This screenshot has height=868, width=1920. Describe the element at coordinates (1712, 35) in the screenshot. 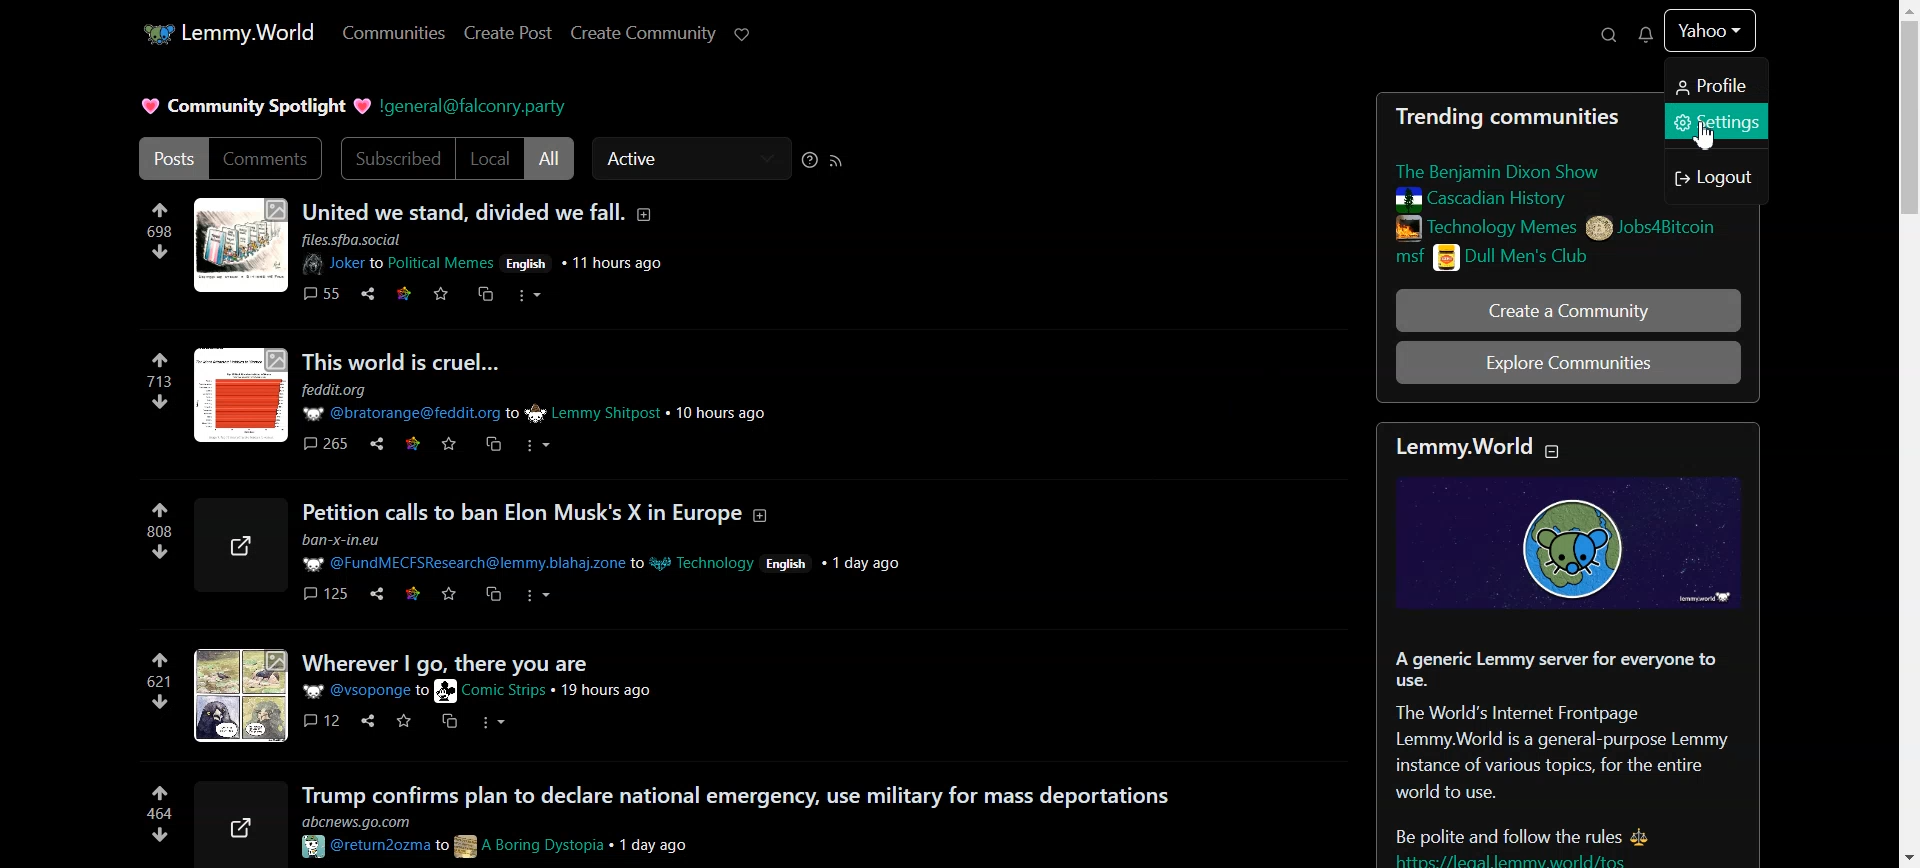

I see `yahoo` at that location.